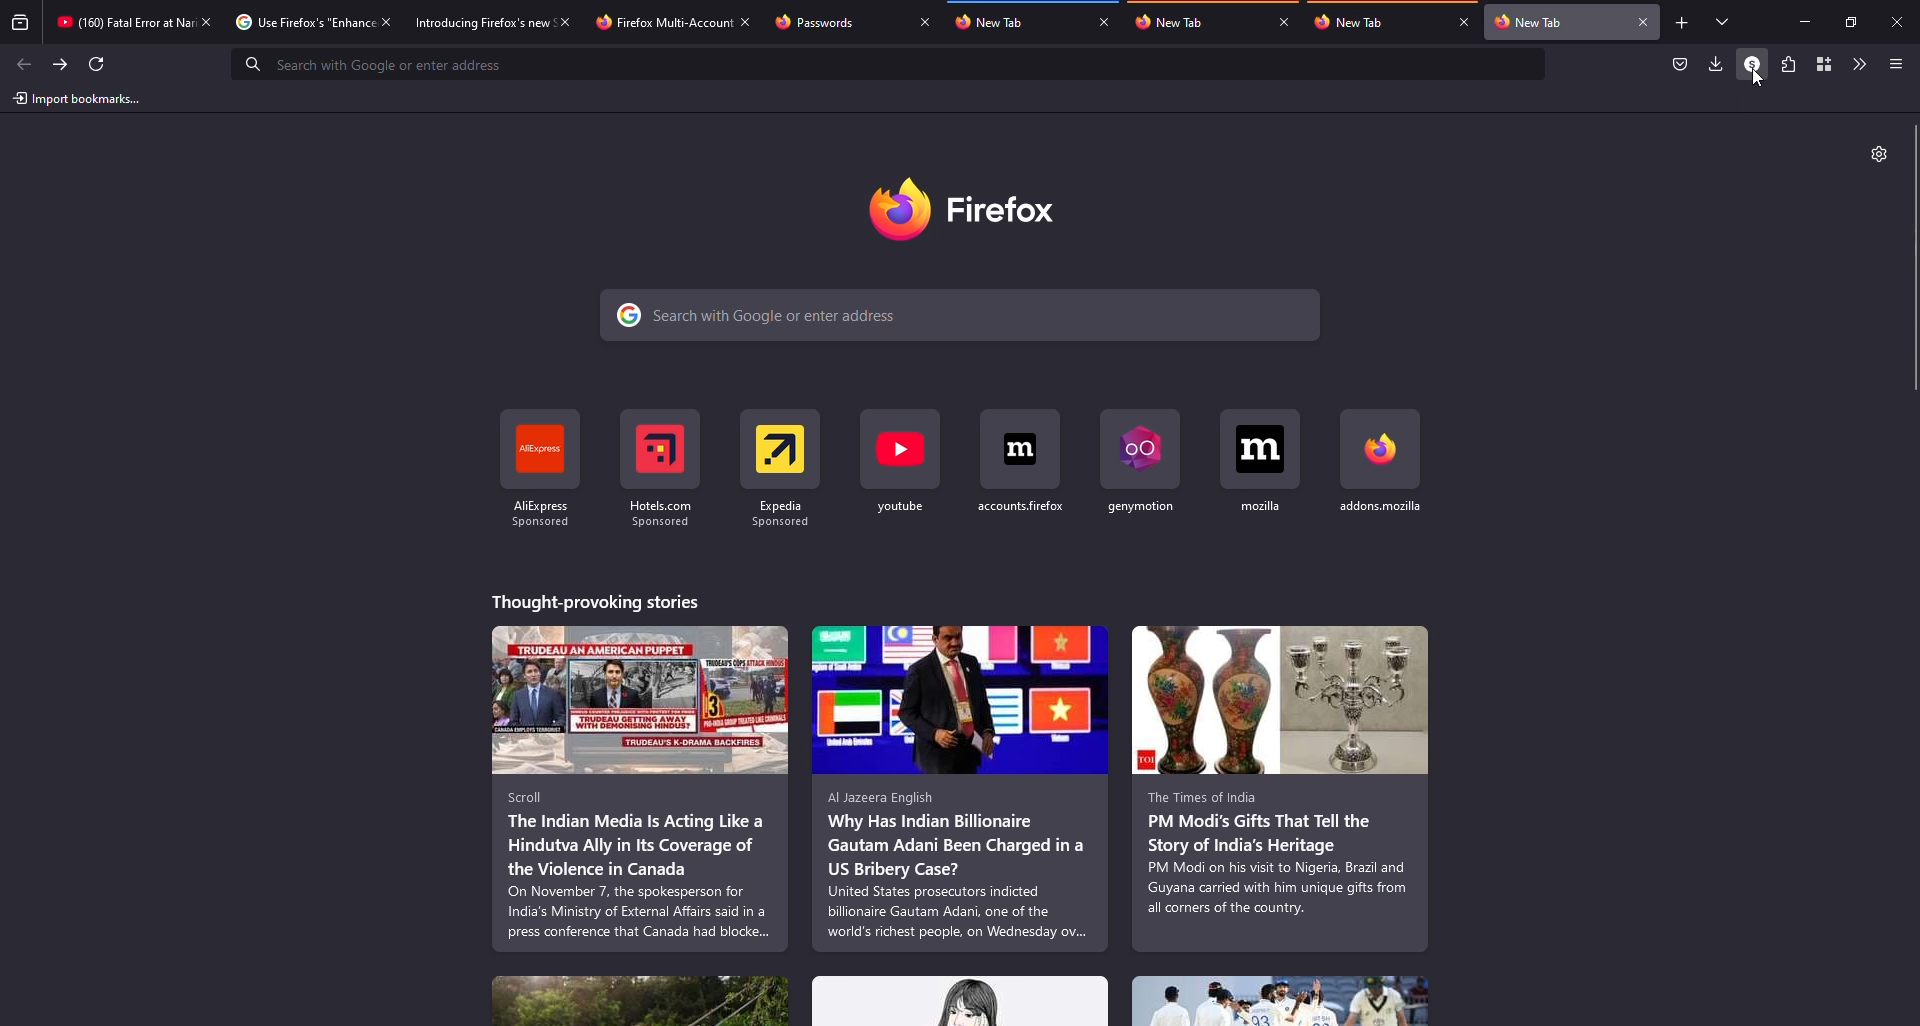 The image size is (1920, 1026). I want to click on more tools, so click(1858, 62).